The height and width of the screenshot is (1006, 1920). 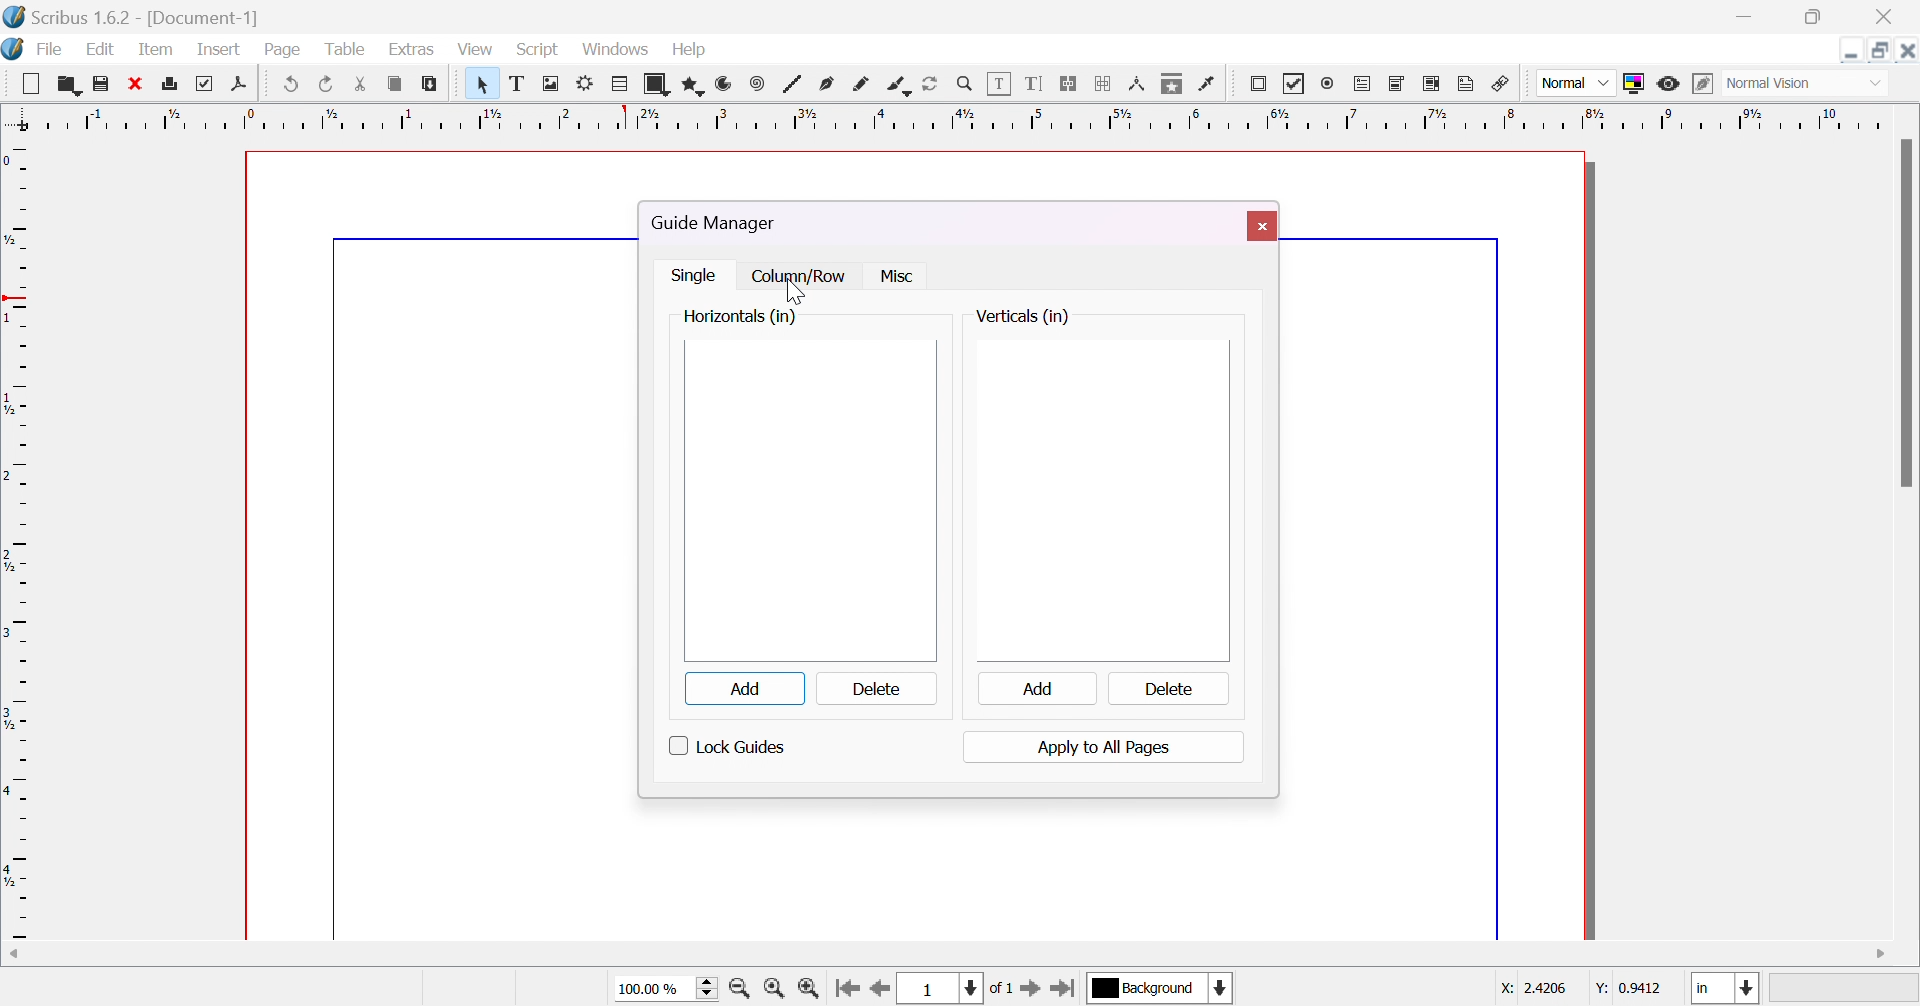 What do you see at coordinates (100, 49) in the screenshot?
I see `edit` at bounding box center [100, 49].